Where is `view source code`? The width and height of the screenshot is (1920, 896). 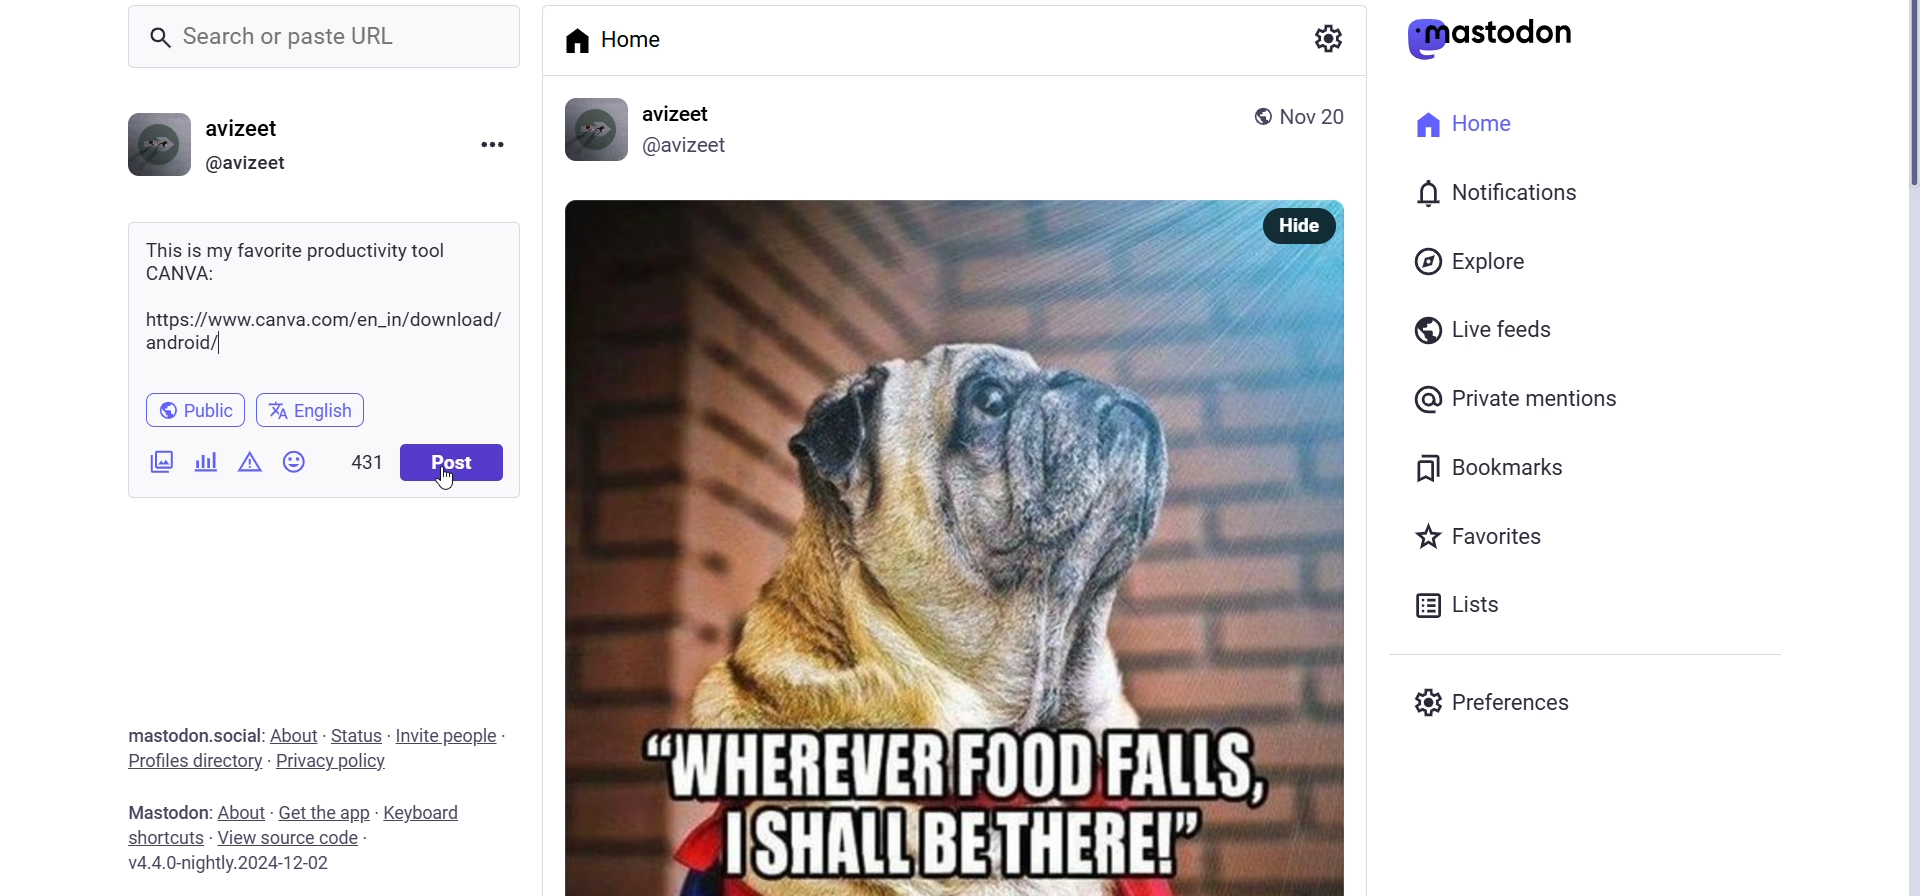
view source code is located at coordinates (289, 838).